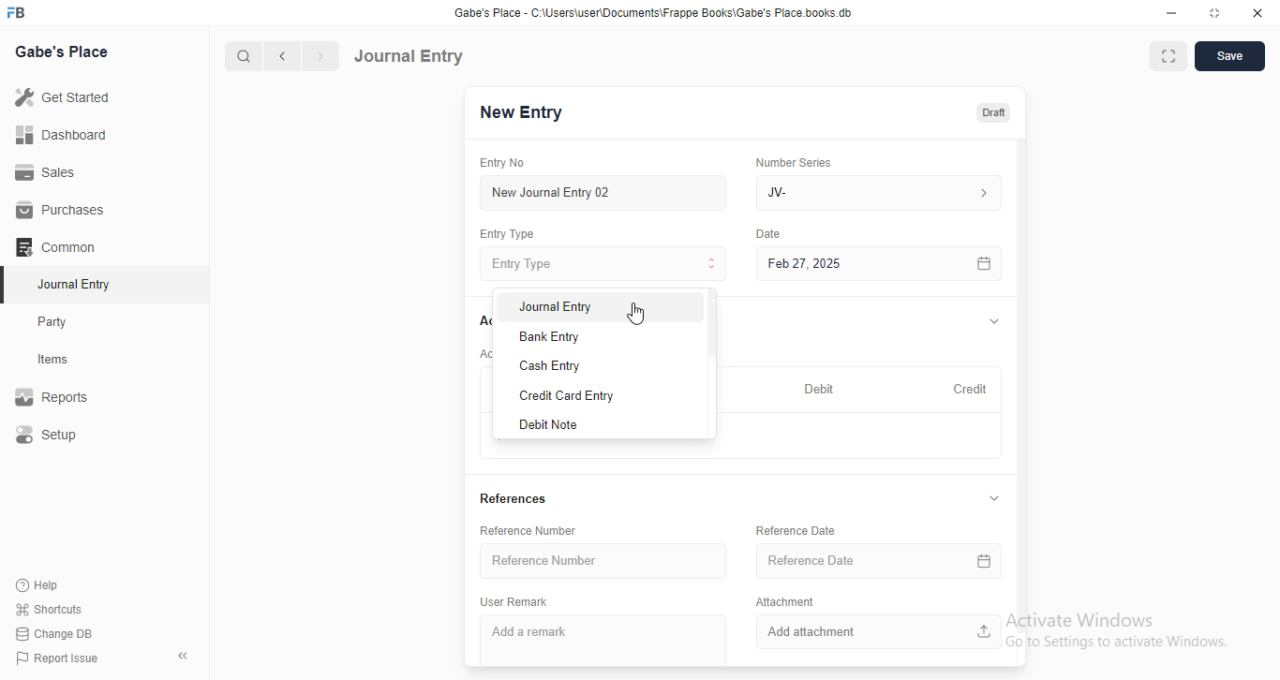  I want to click on Journal Entry, so click(70, 284).